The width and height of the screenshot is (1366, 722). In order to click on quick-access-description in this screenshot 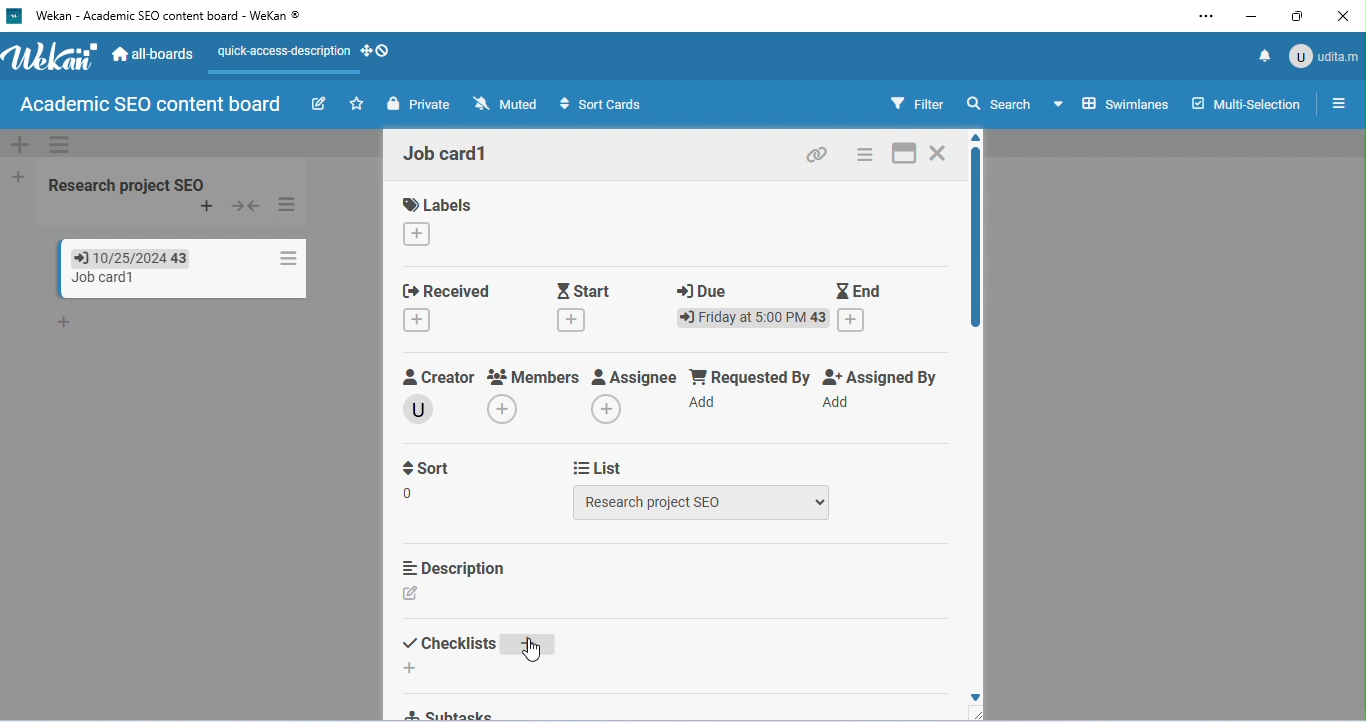, I will do `click(279, 58)`.